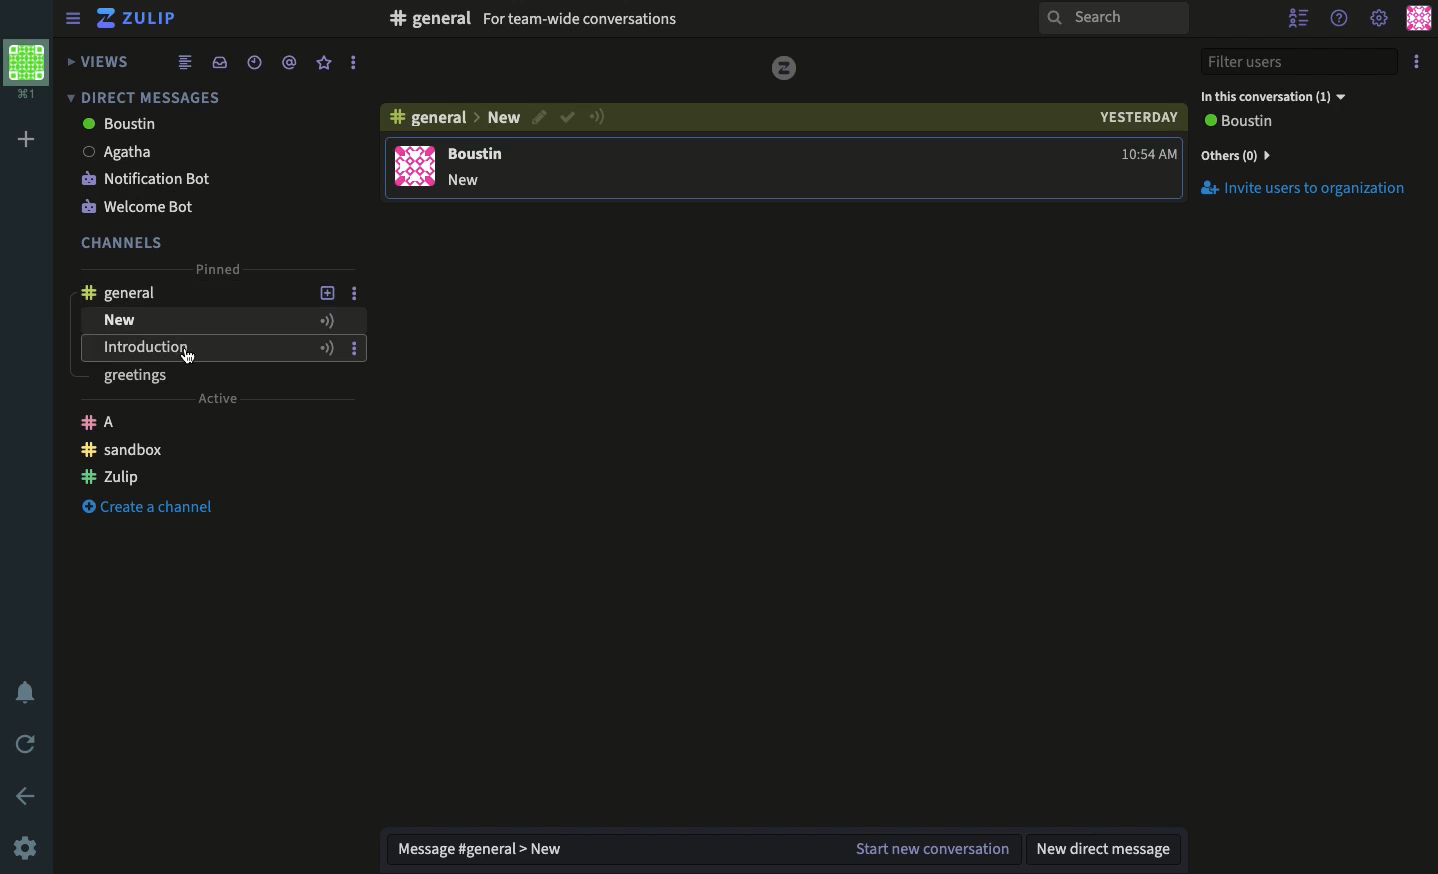 The height and width of the screenshot is (874, 1438). I want to click on Settings, so click(25, 847).